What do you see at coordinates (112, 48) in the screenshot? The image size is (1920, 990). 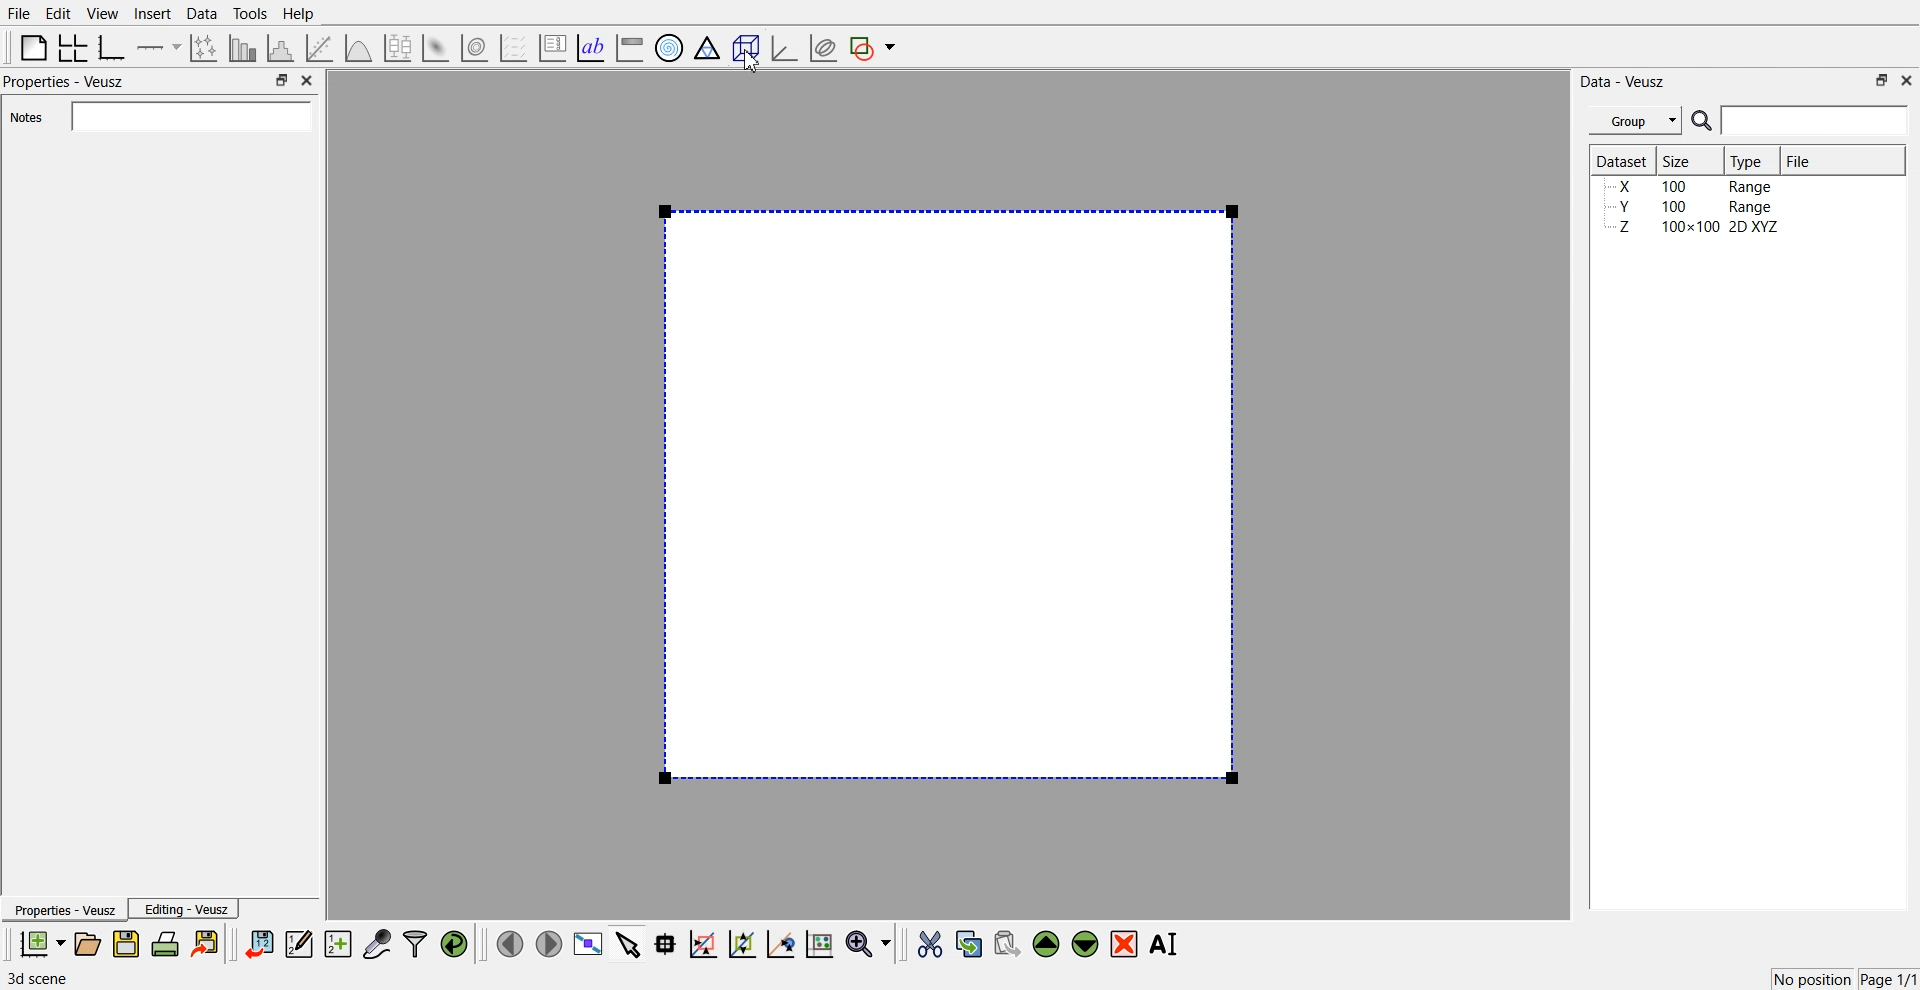 I see `Base Graph` at bounding box center [112, 48].